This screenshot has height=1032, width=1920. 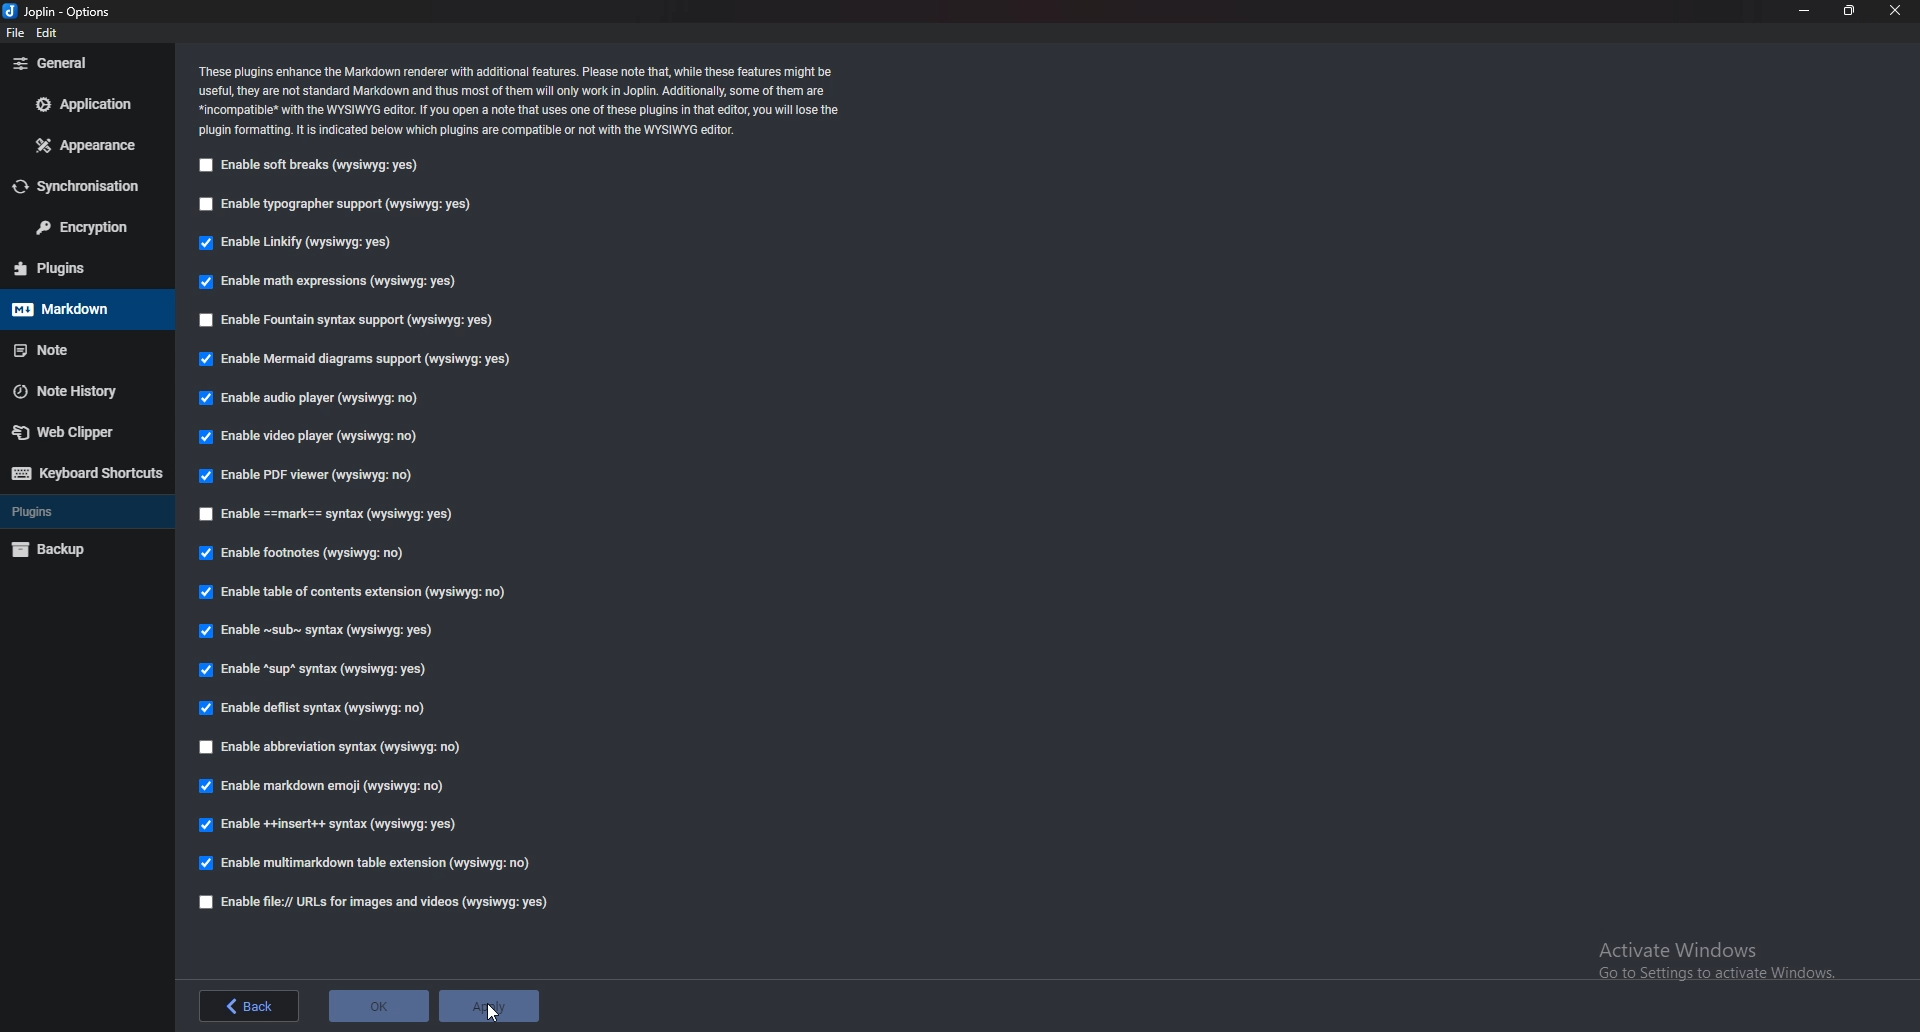 What do you see at coordinates (316, 710) in the screenshot?
I see `enable deflist syntax` at bounding box center [316, 710].